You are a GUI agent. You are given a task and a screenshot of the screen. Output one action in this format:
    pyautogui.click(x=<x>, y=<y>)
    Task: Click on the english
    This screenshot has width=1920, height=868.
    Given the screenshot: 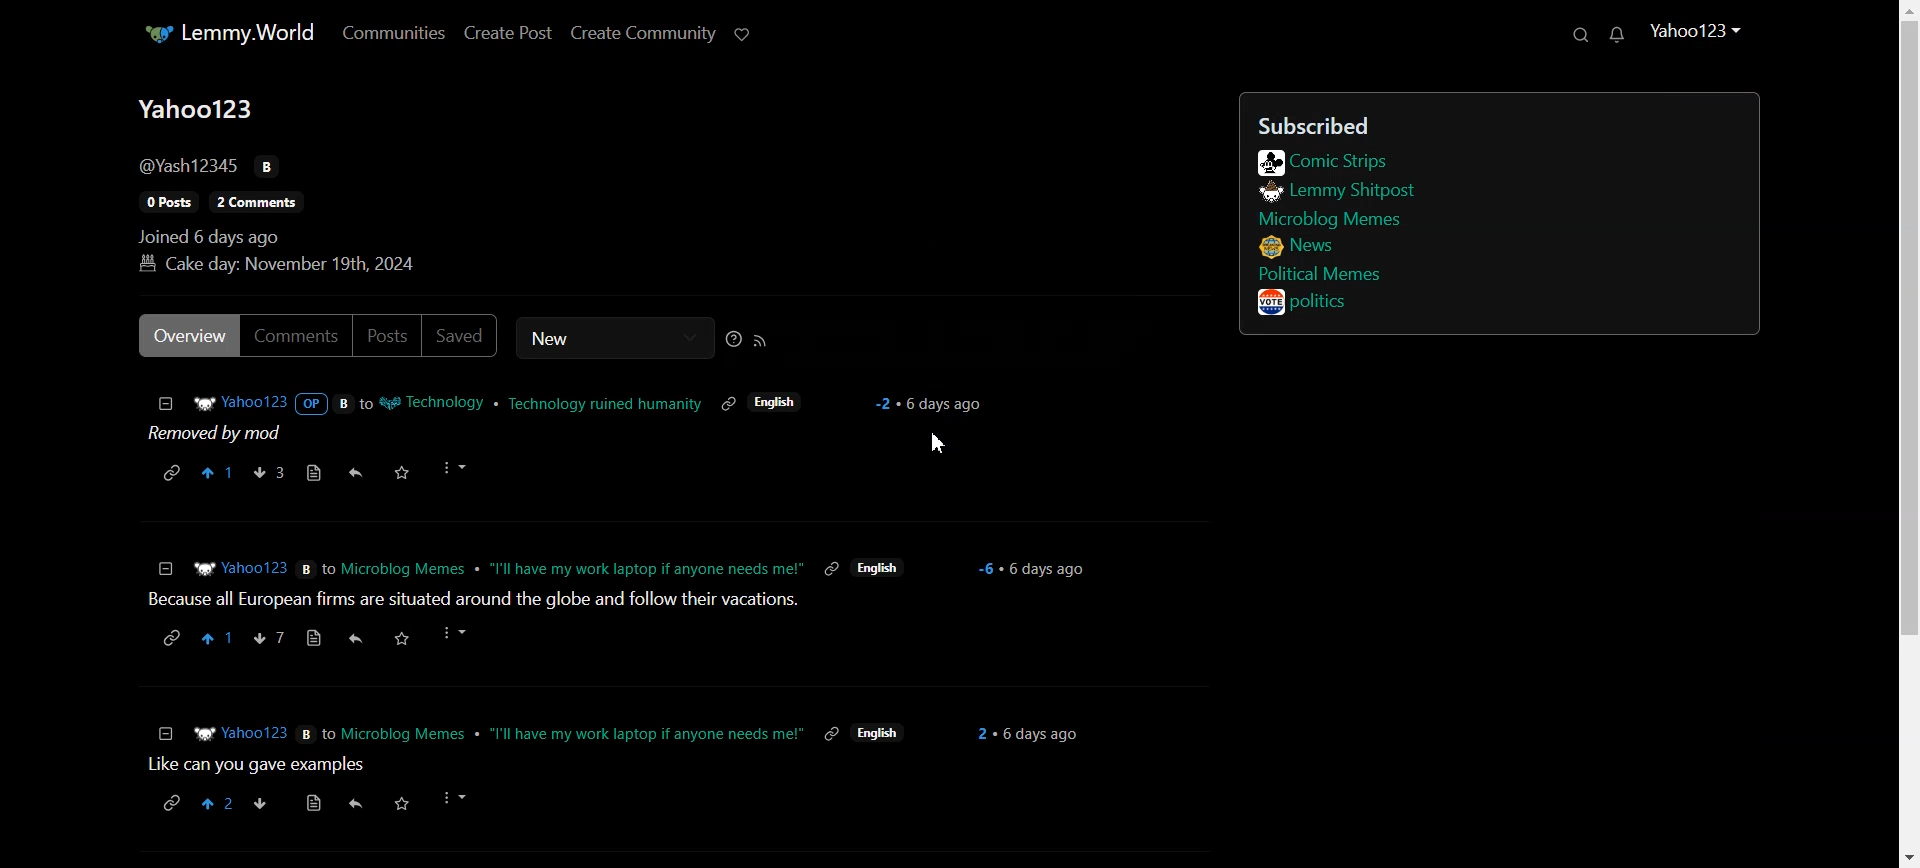 What is the action you would take?
    pyautogui.click(x=775, y=402)
    